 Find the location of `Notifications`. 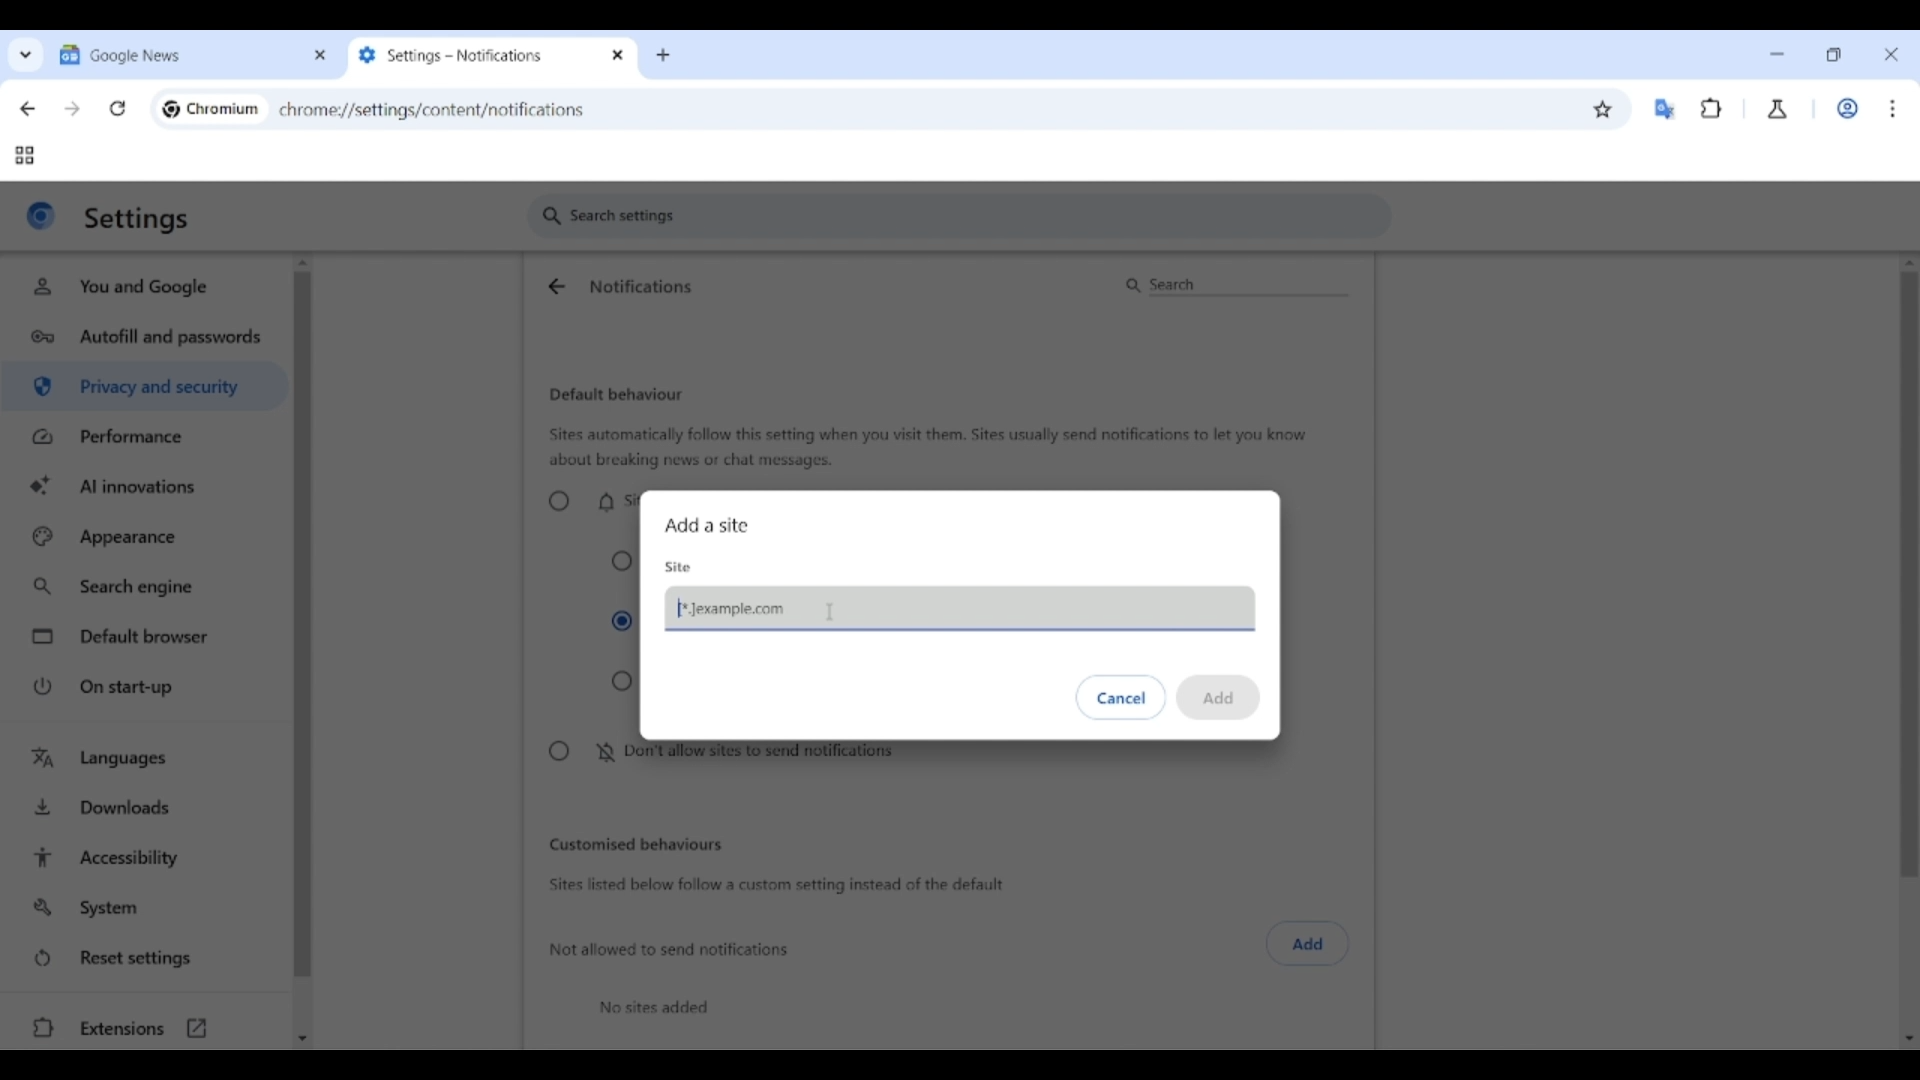

Notifications is located at coordinates (641, 286).